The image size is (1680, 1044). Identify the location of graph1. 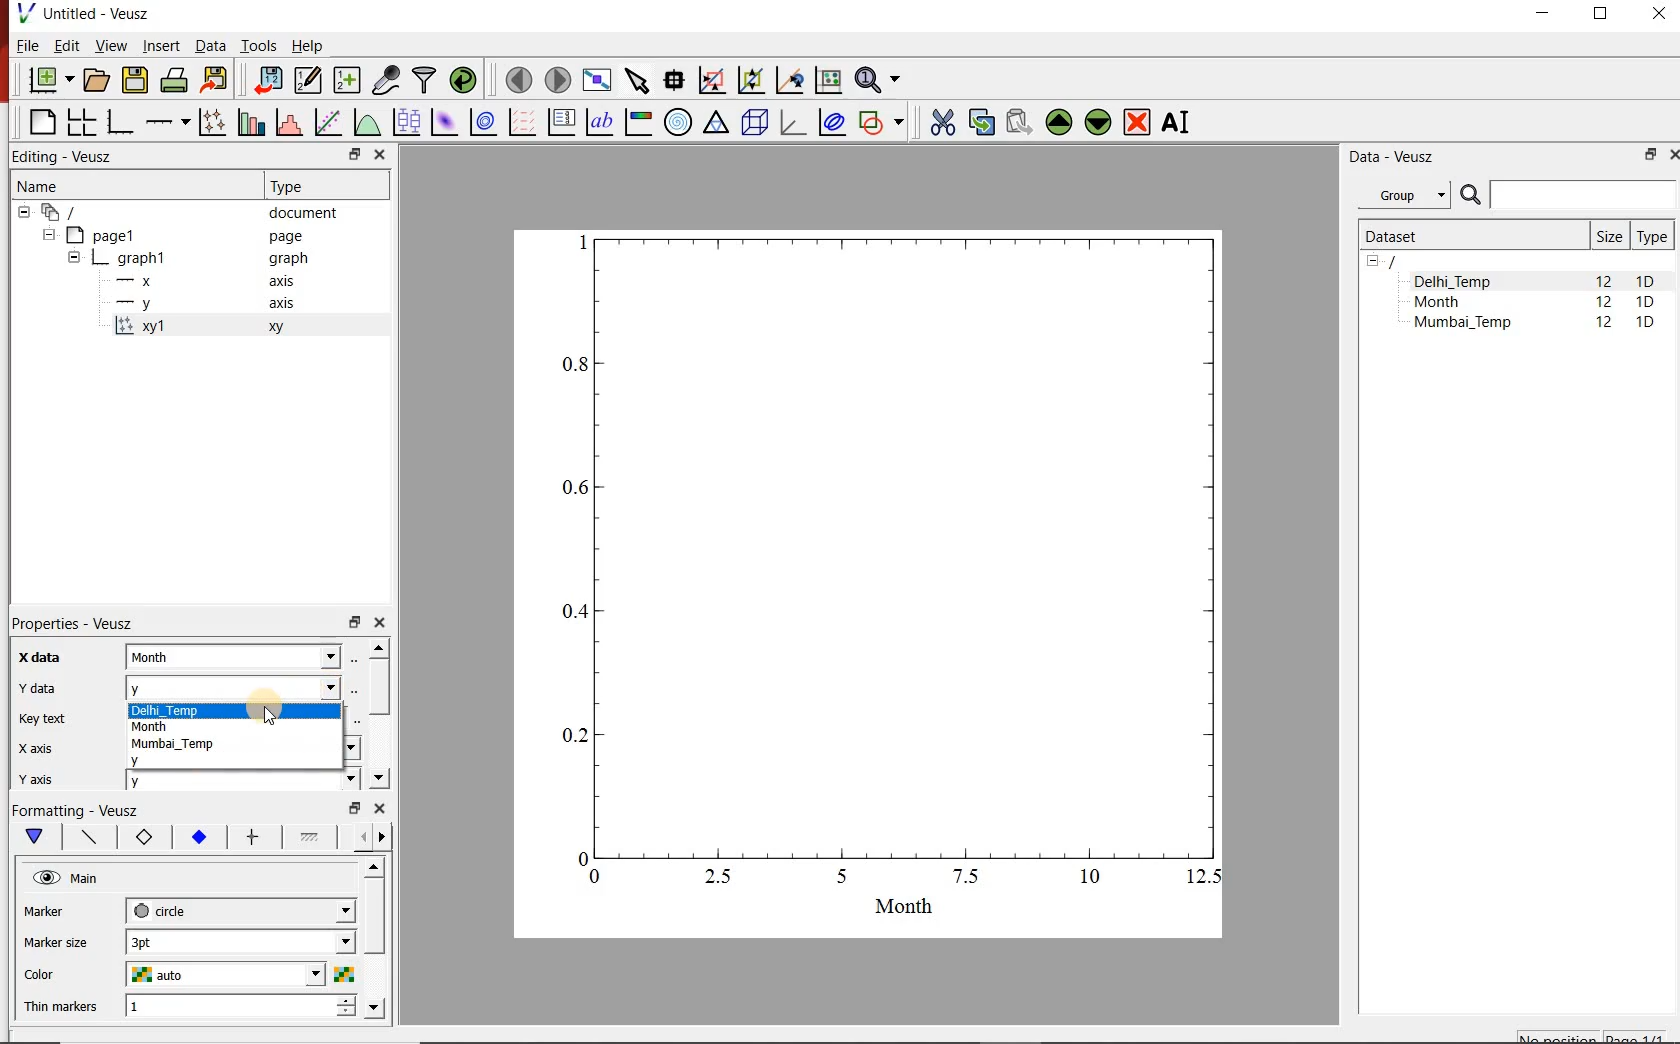
(190, 258).